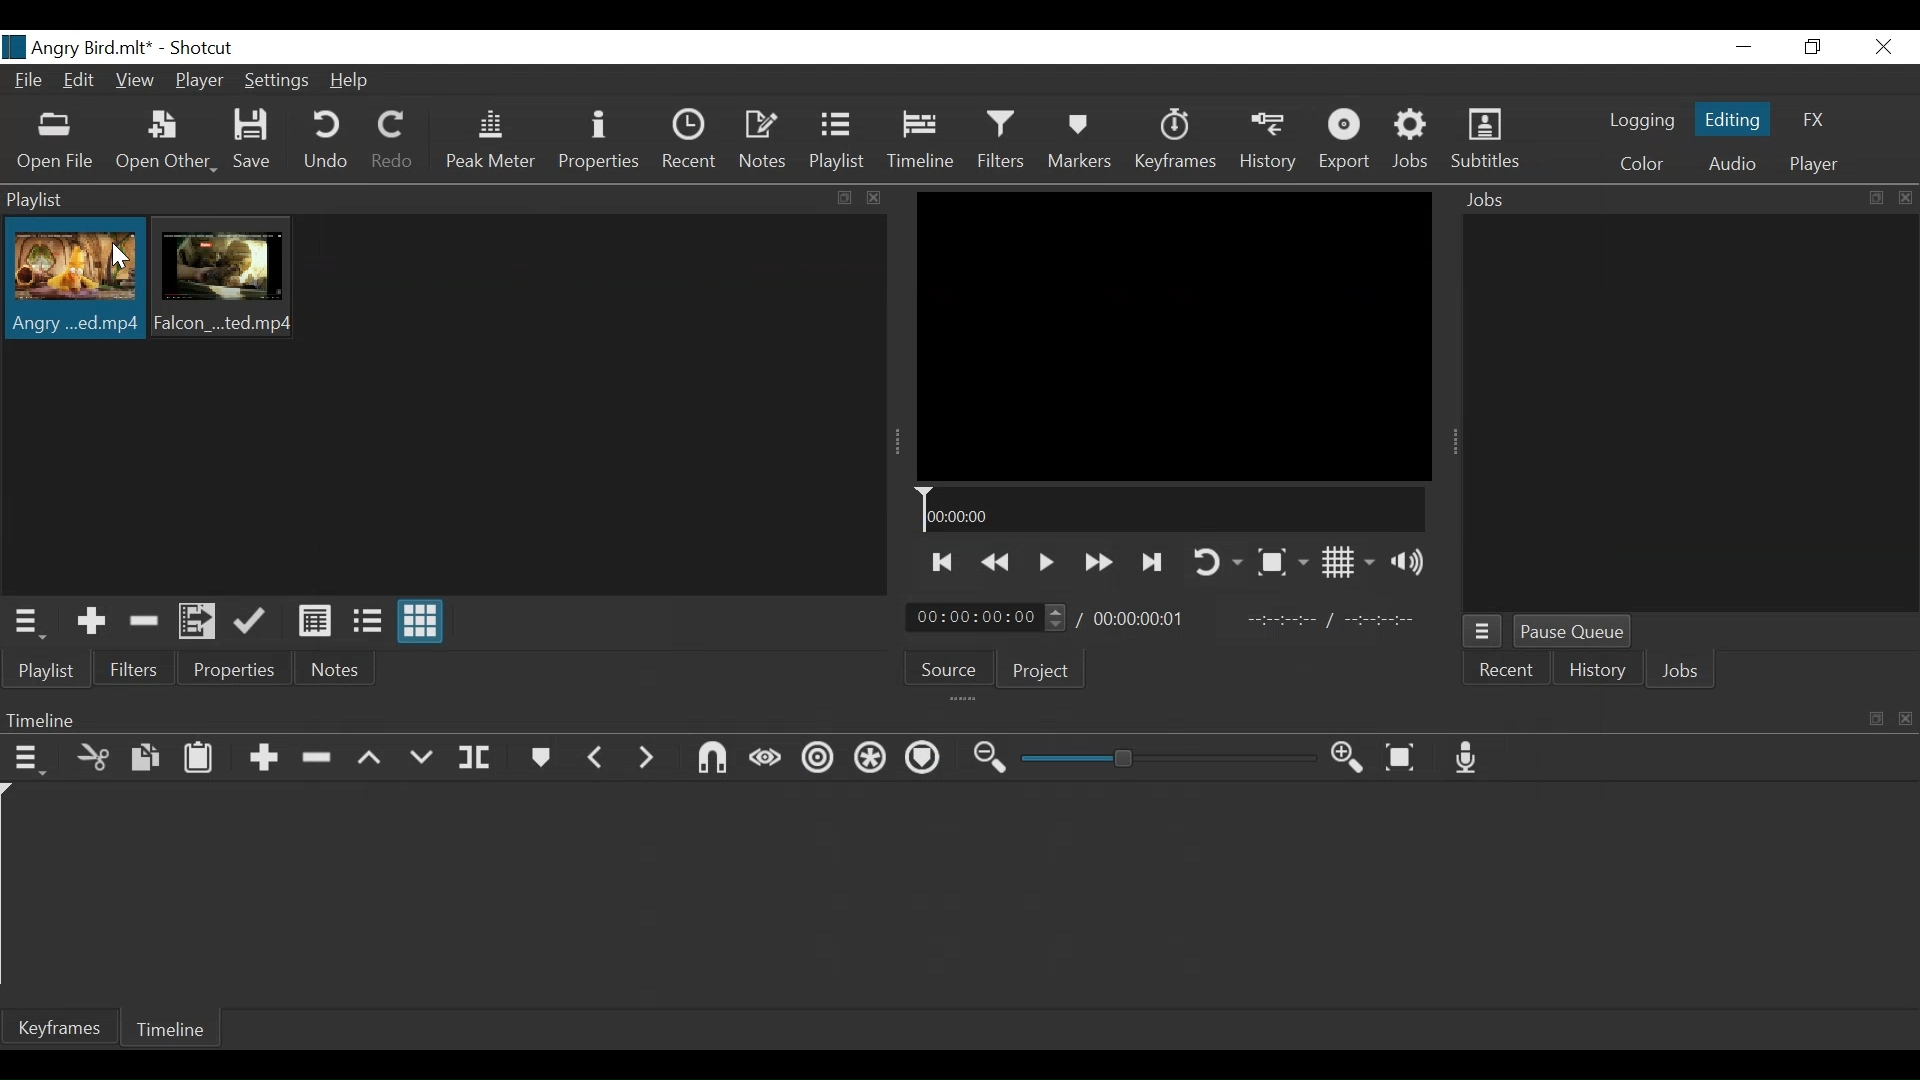 This screenshot has width=1920, height=1080. Describe the element at coordinates (1214, 560) in the screenshot. I see `Toggle player looping` at that location.